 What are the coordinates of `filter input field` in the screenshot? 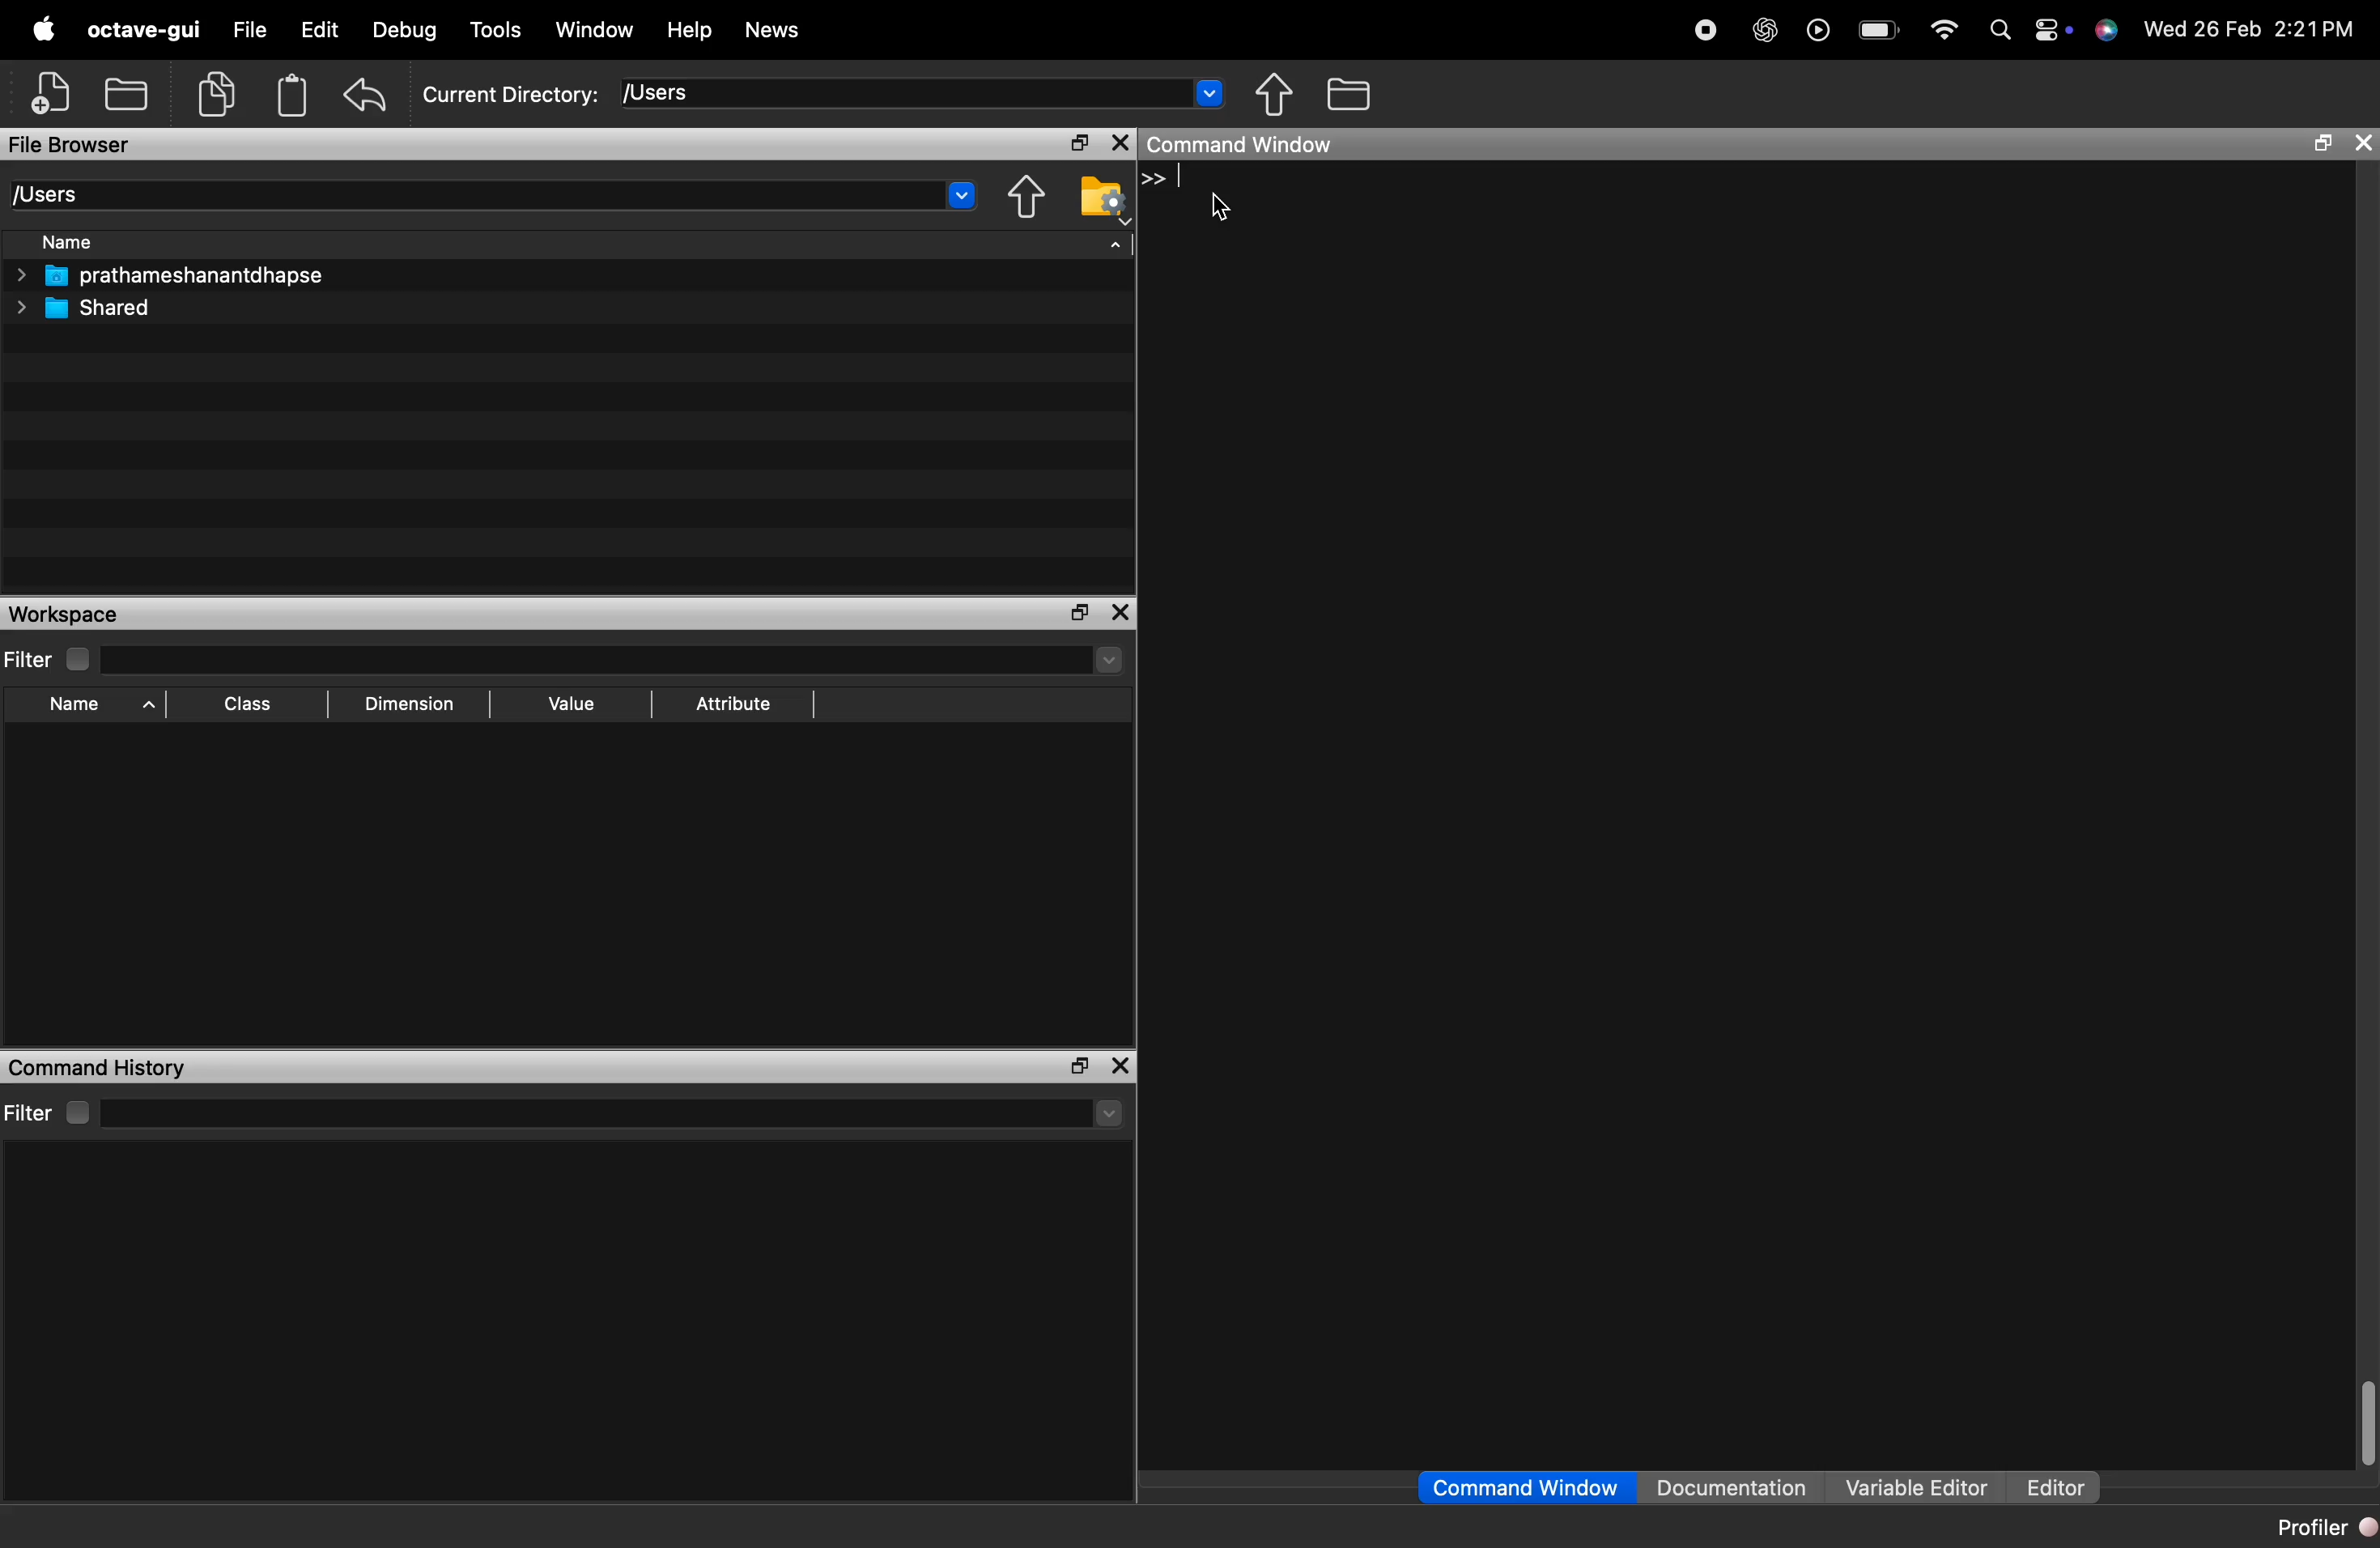 It's located at (593, 1115).